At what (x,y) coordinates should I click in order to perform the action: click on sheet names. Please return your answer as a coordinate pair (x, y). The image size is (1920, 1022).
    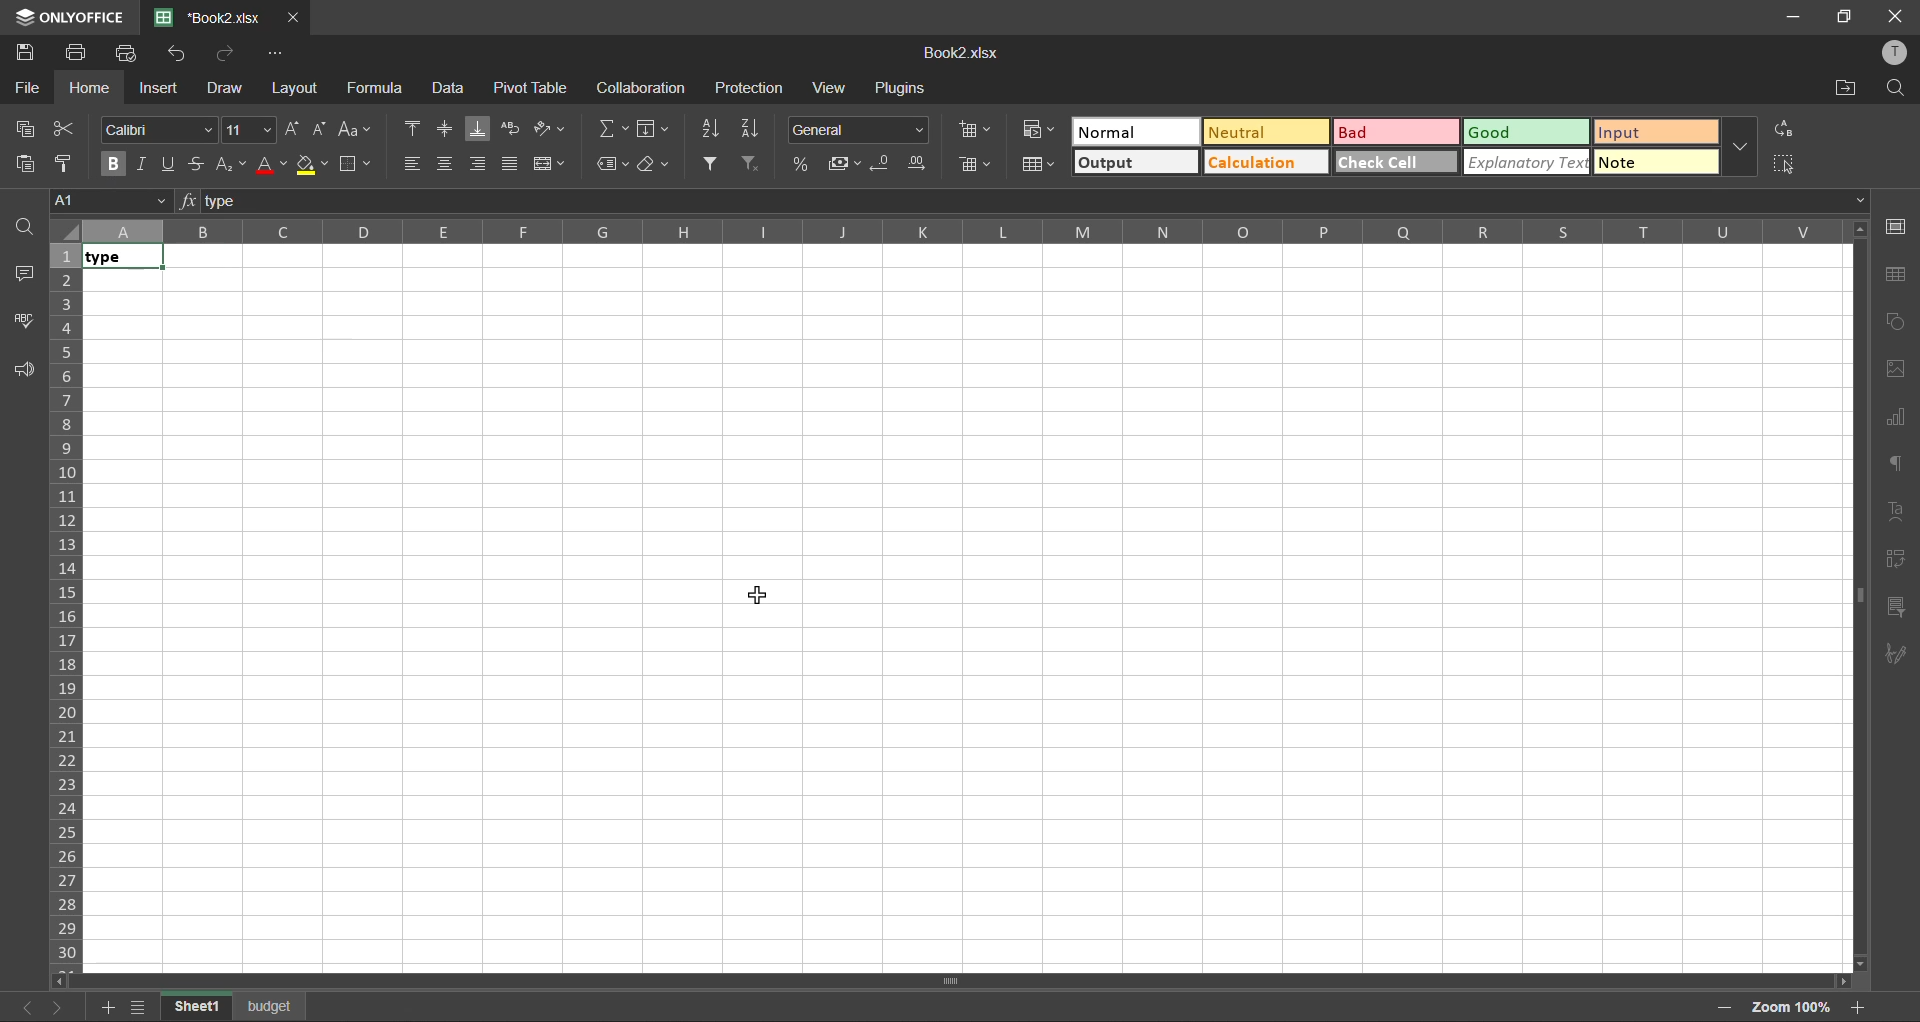
    Looking at the image, I should click on (234, 1008).